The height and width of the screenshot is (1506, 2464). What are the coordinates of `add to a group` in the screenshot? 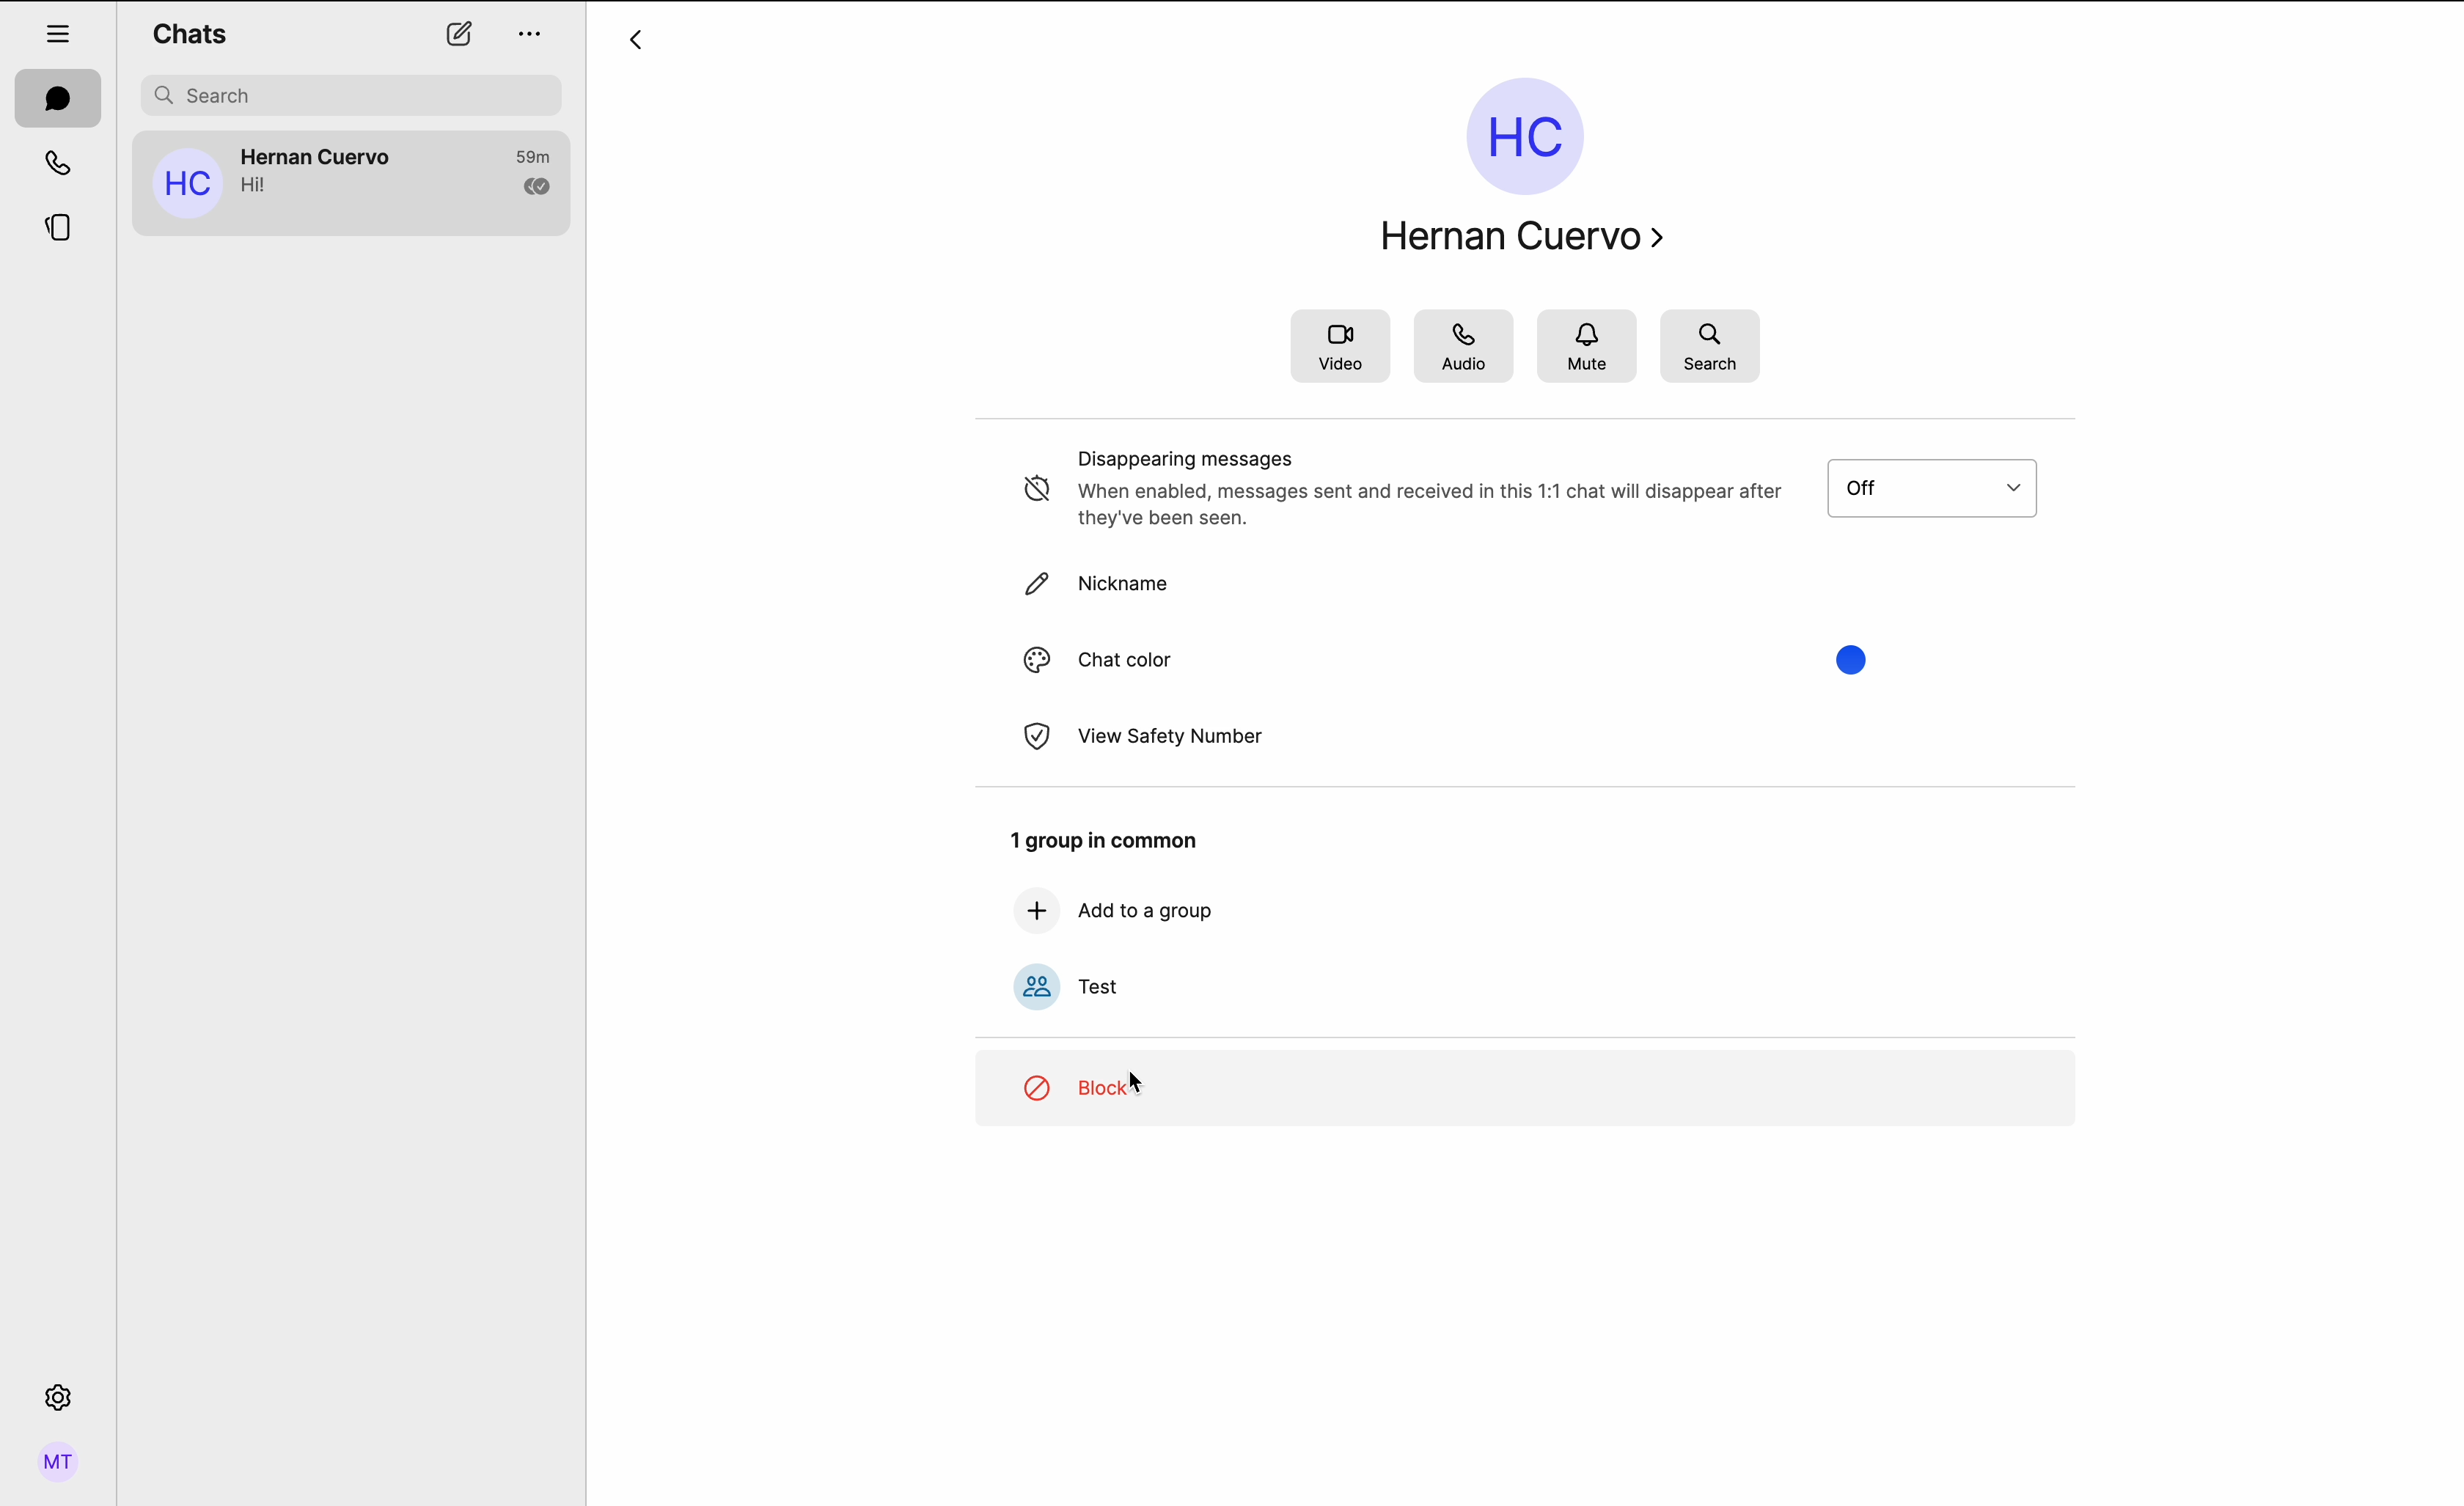 It's located at (1113, 911).